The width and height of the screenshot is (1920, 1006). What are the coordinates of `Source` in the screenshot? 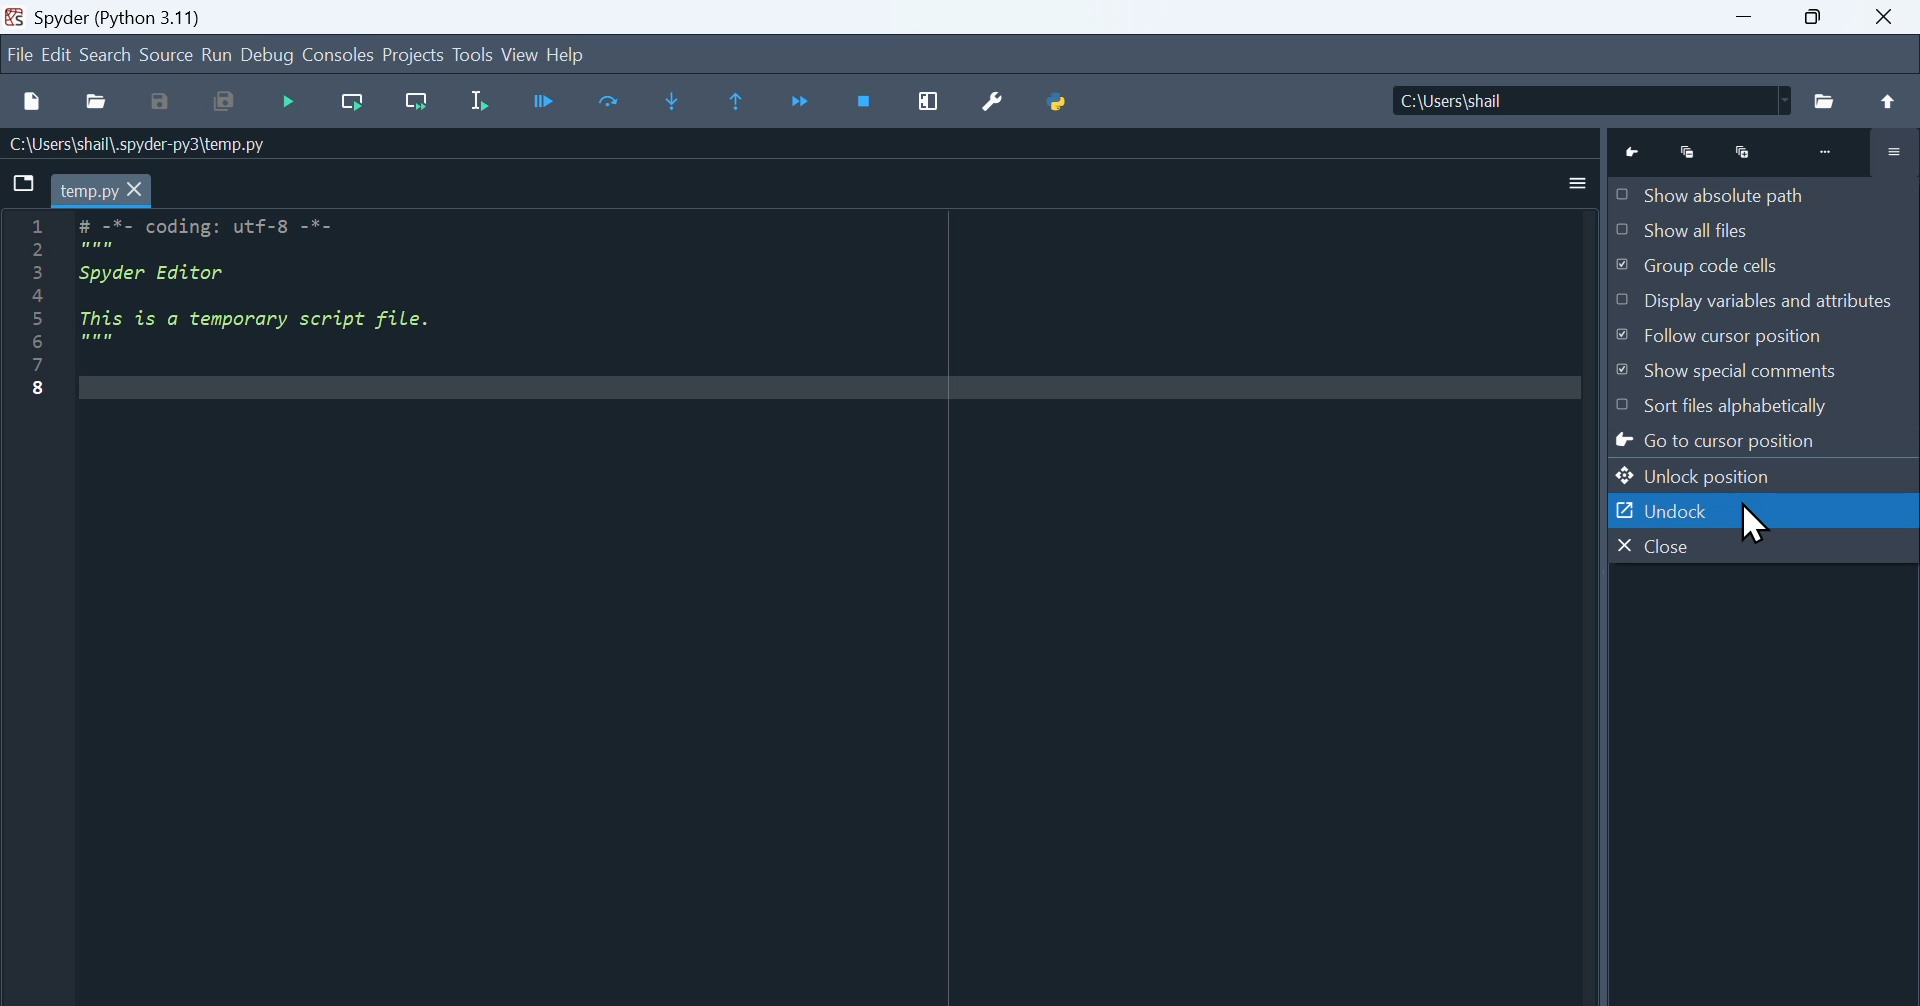 It's located at (166, 52).